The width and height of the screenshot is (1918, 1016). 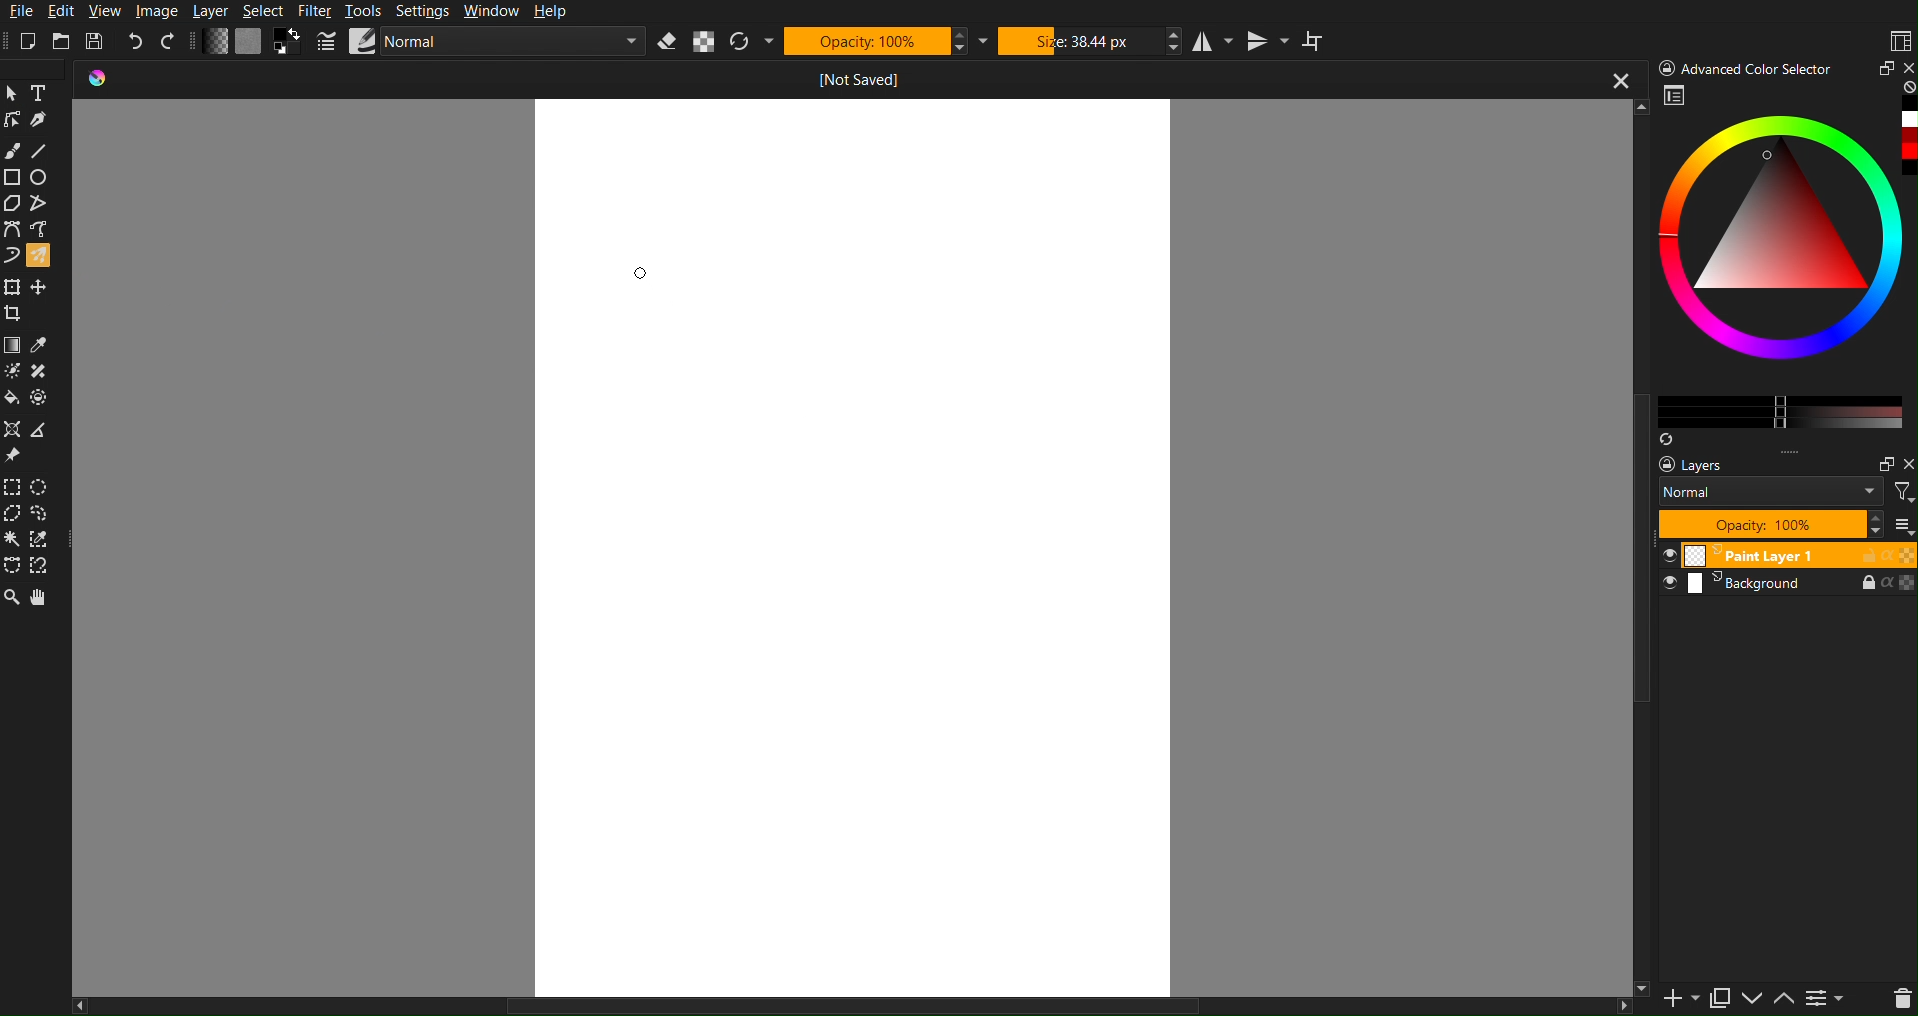 What do you see at coordinates (13, 177) in the screenshot?
I see `Rectangle` at bounding box center [13, 177].